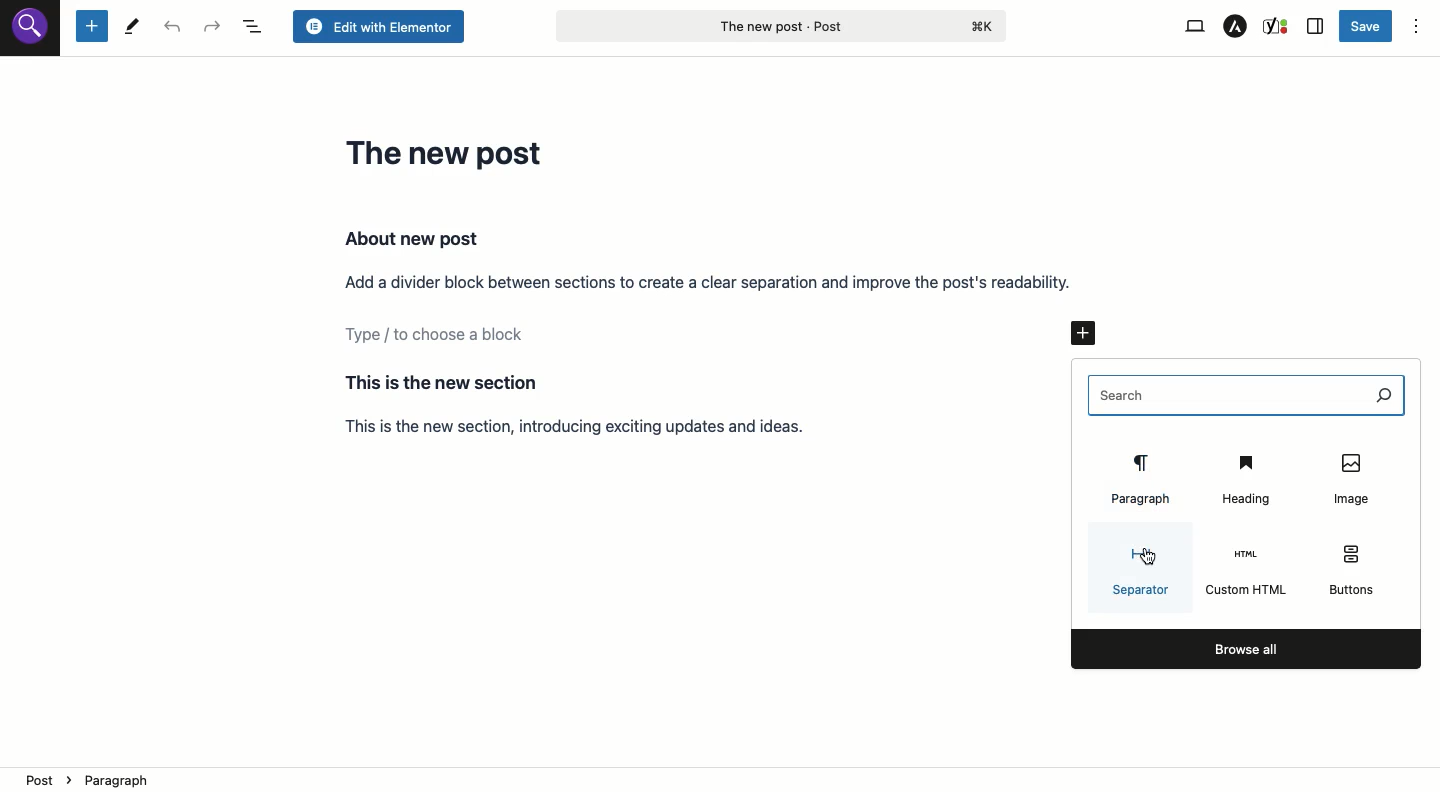 This screenshot has width=1440, height=792. What do you see at coordinates (1349, 567) in the screenshot?
I see `Buttons` at bounding box center [1349, 567].